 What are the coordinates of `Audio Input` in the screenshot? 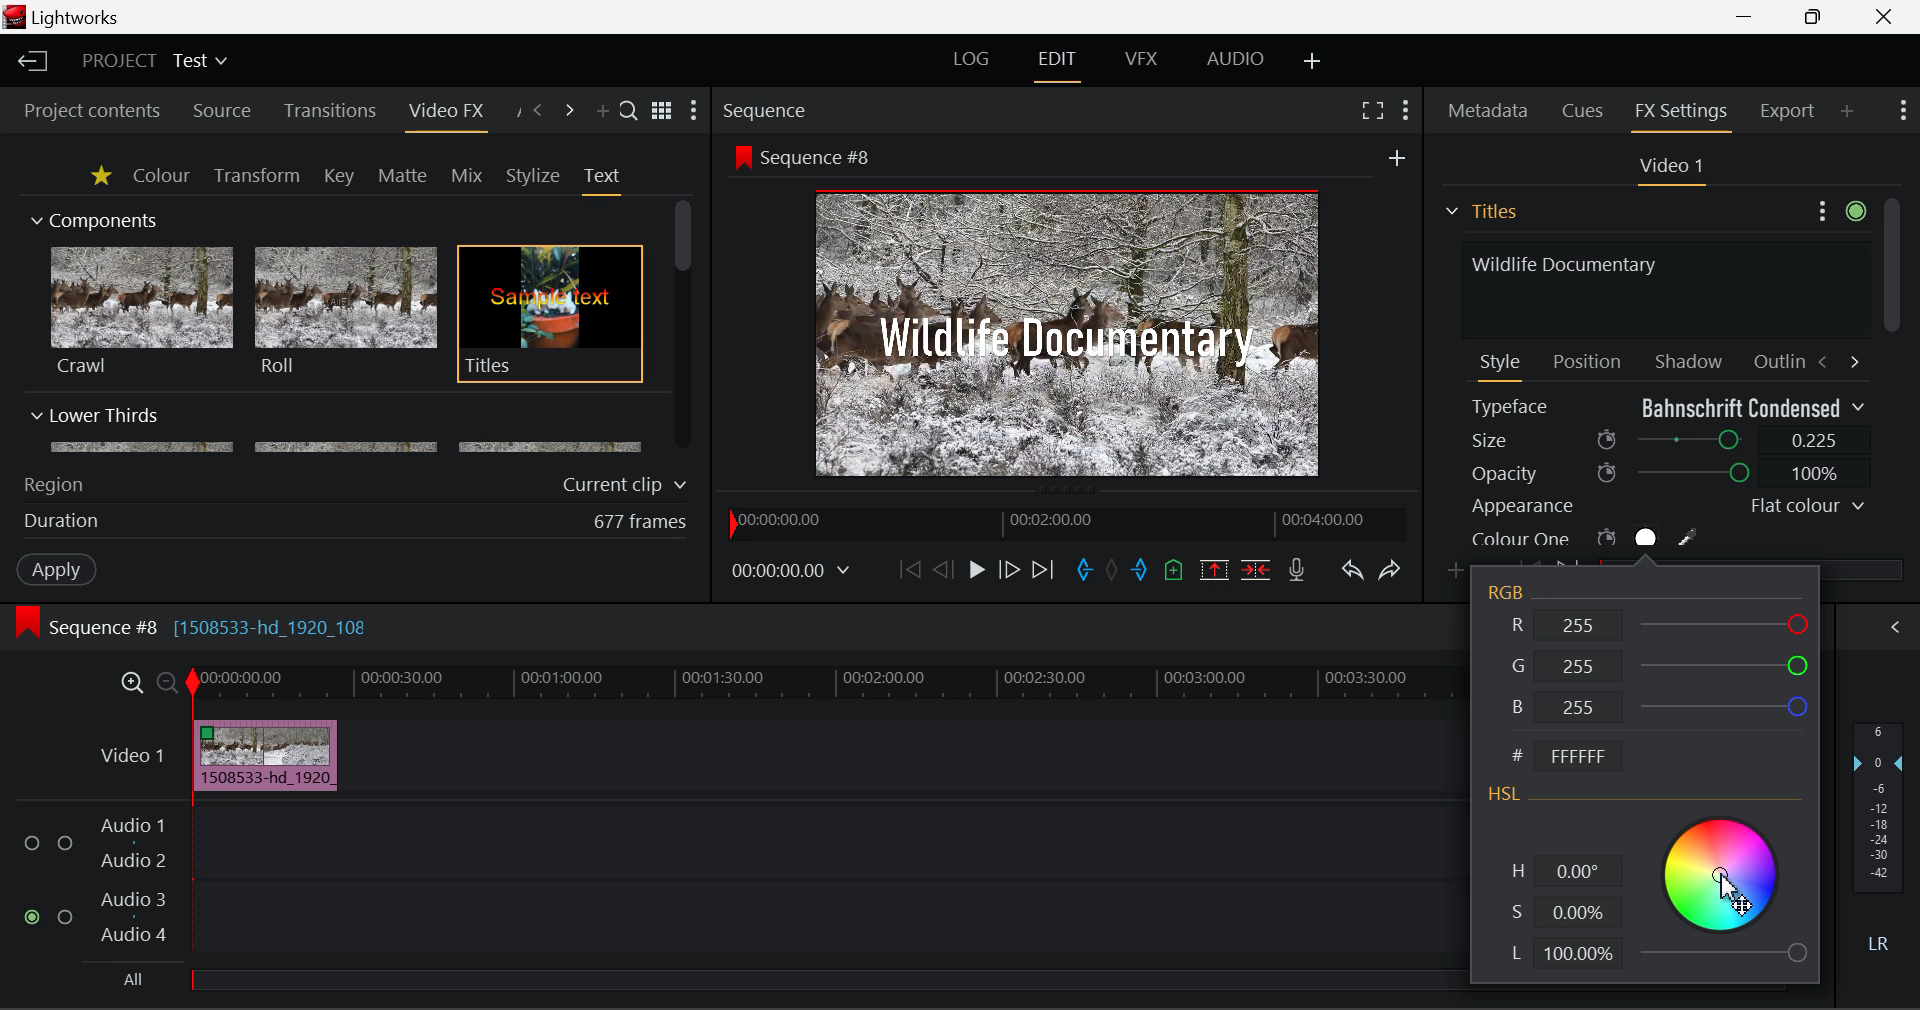 It's located at (822, 883).